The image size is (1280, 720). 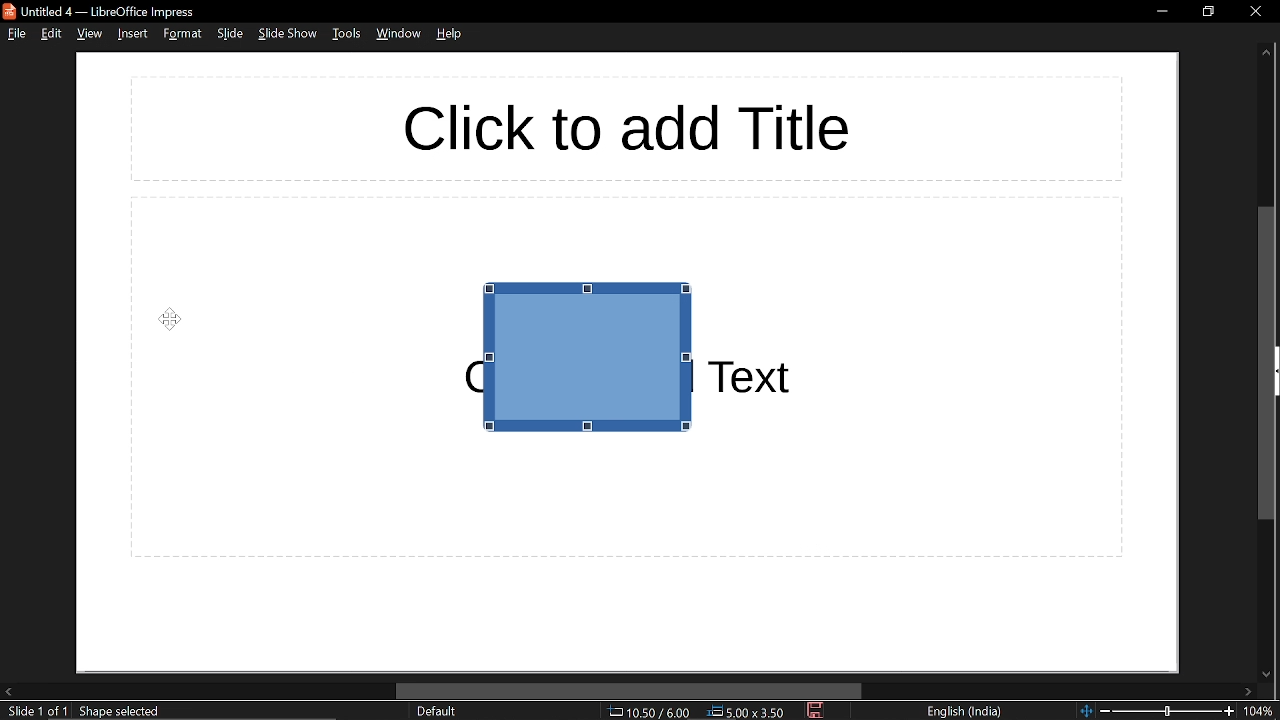 I want to click on minimize, so click(x=1158, y=10).